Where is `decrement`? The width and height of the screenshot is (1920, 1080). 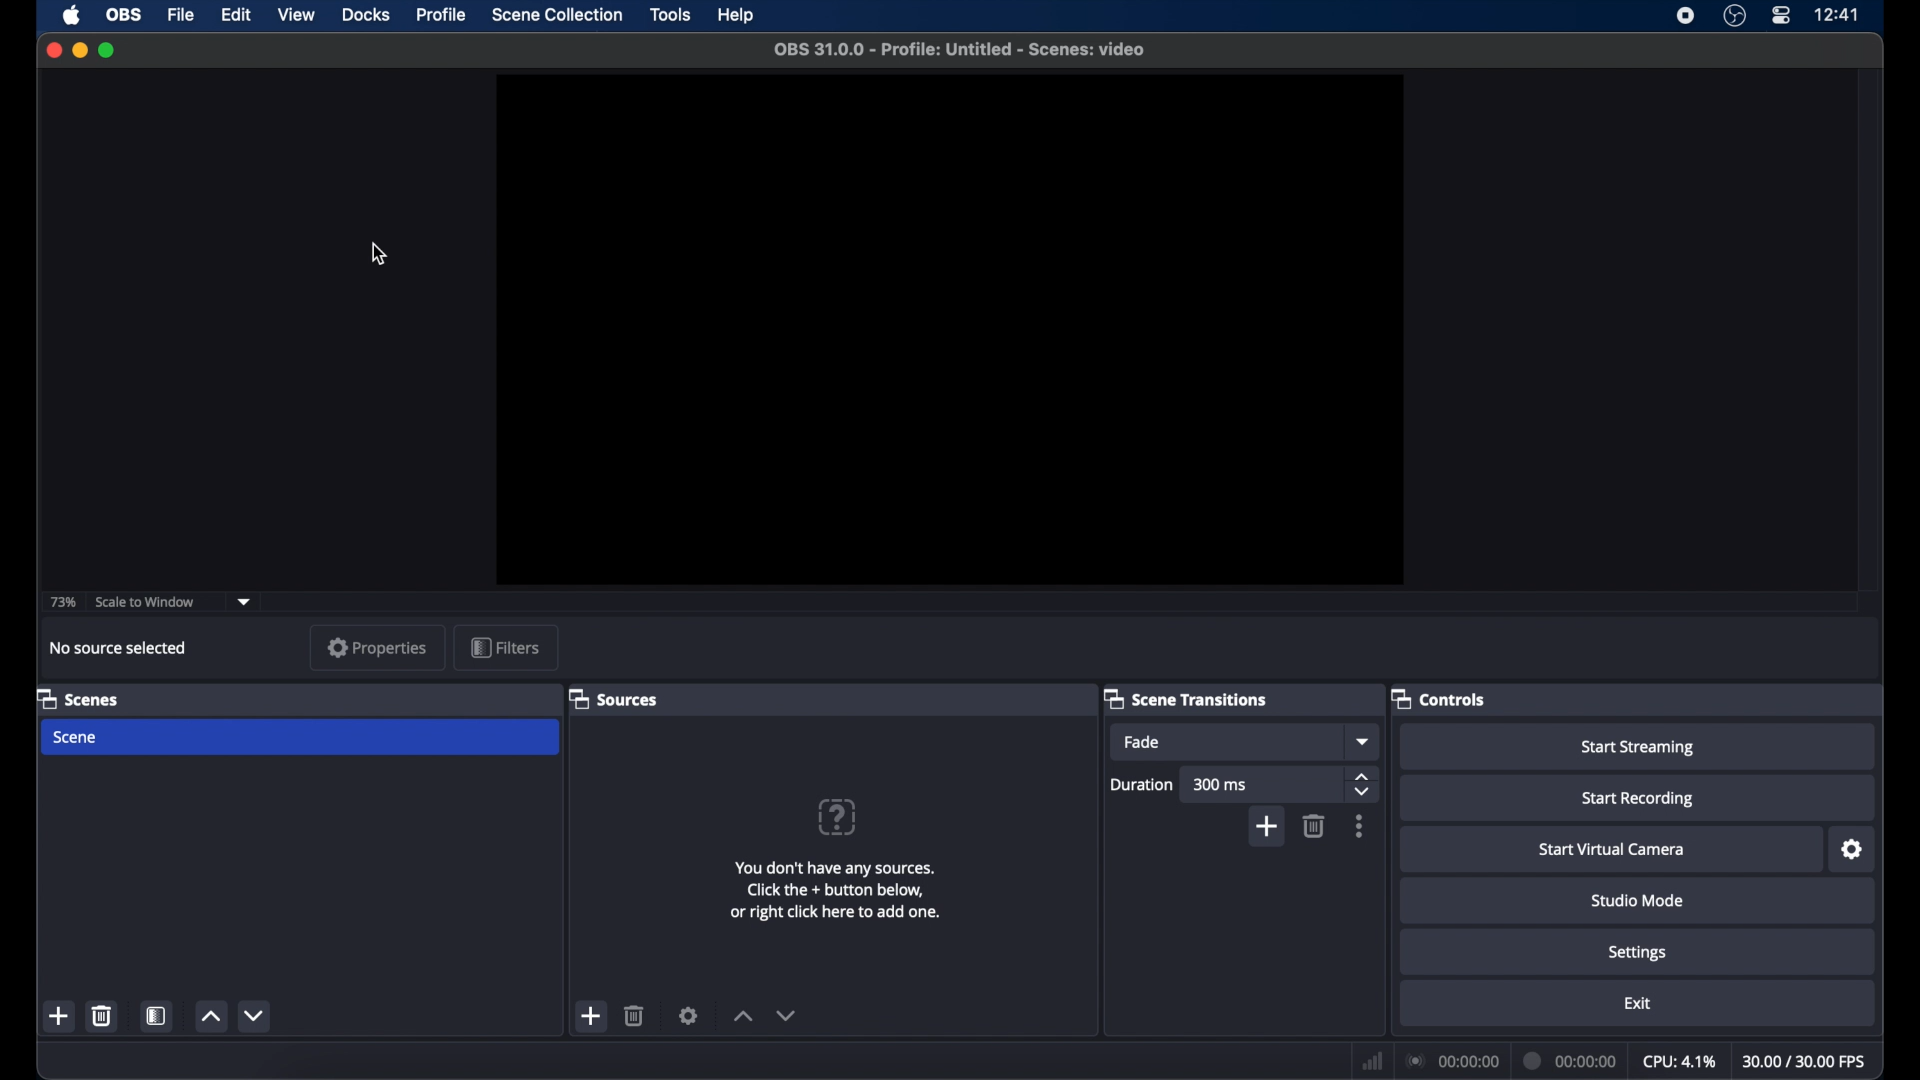 decrement is located at coordinates (788, 1013).